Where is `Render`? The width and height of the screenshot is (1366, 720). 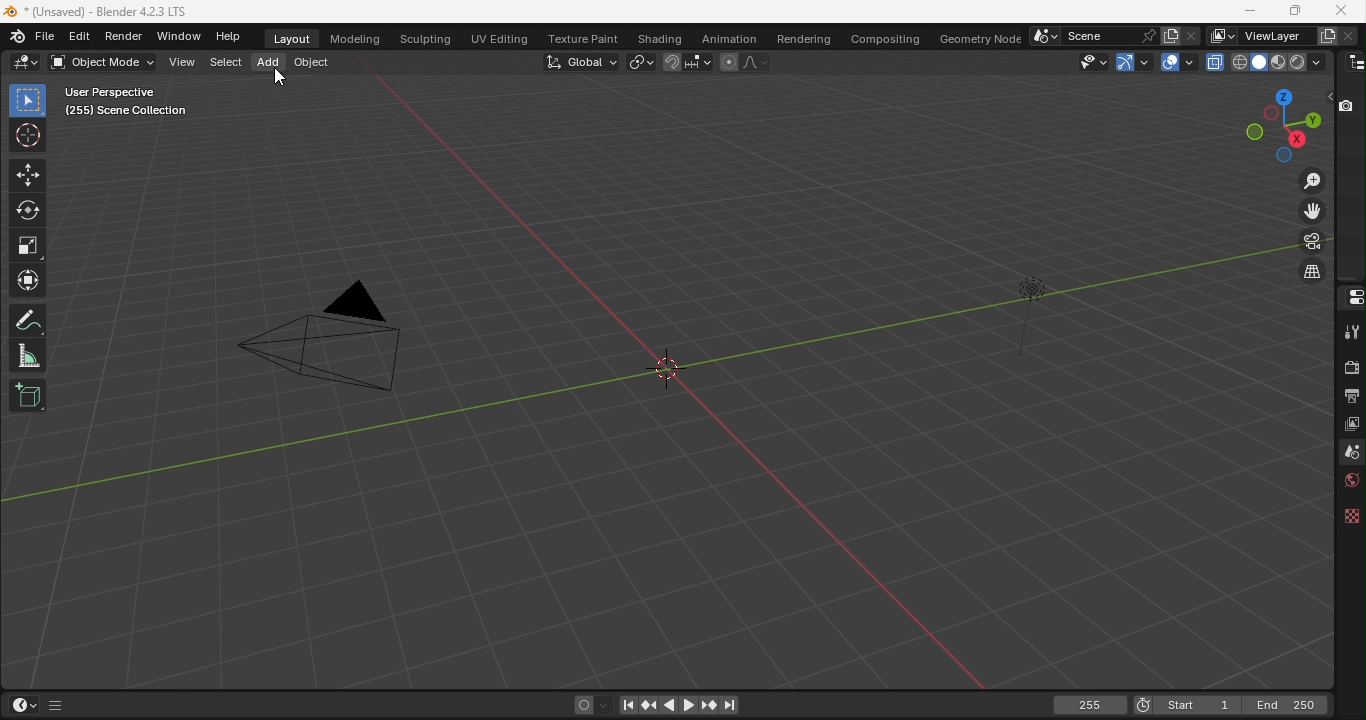 Render is located at coordinates (126, 36).